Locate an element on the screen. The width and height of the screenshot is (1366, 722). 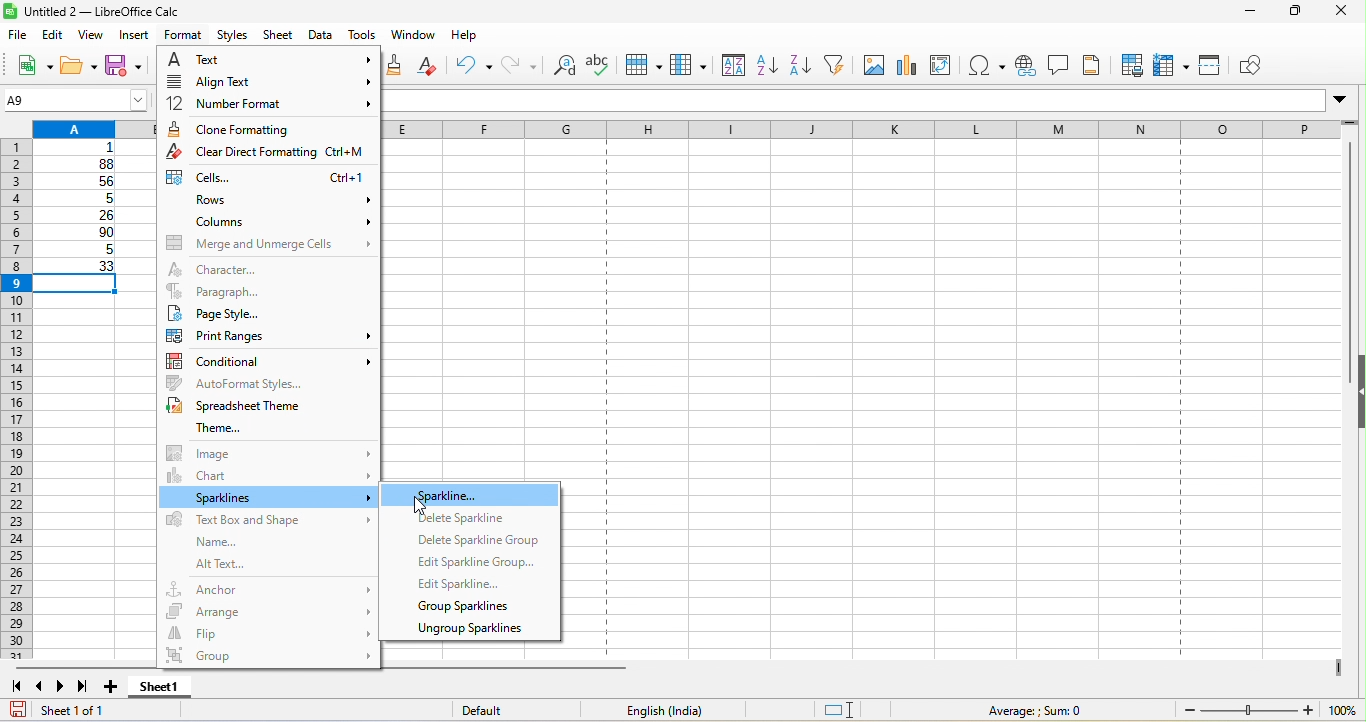
standard selection is located at coordinates (853, 710).